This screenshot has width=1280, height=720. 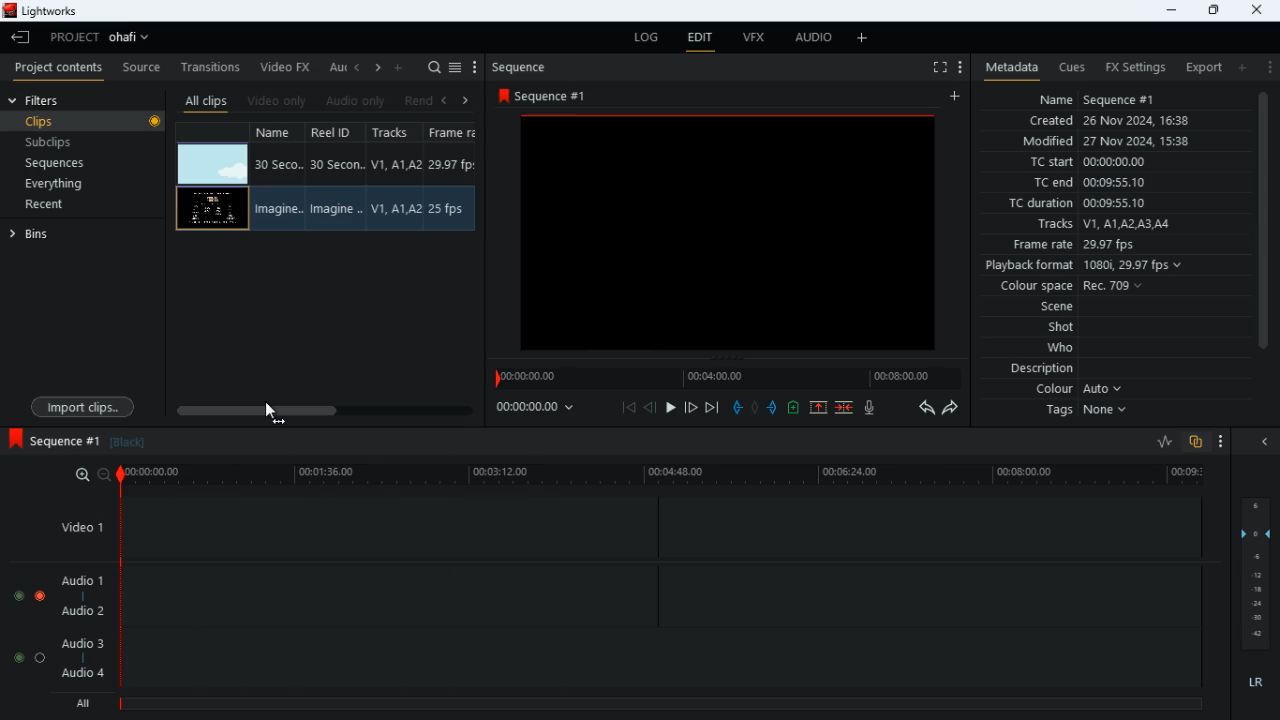 What do you see at coordinates (141, 66) in the screenshot?
I see `source` at bounding box center [141, 66].